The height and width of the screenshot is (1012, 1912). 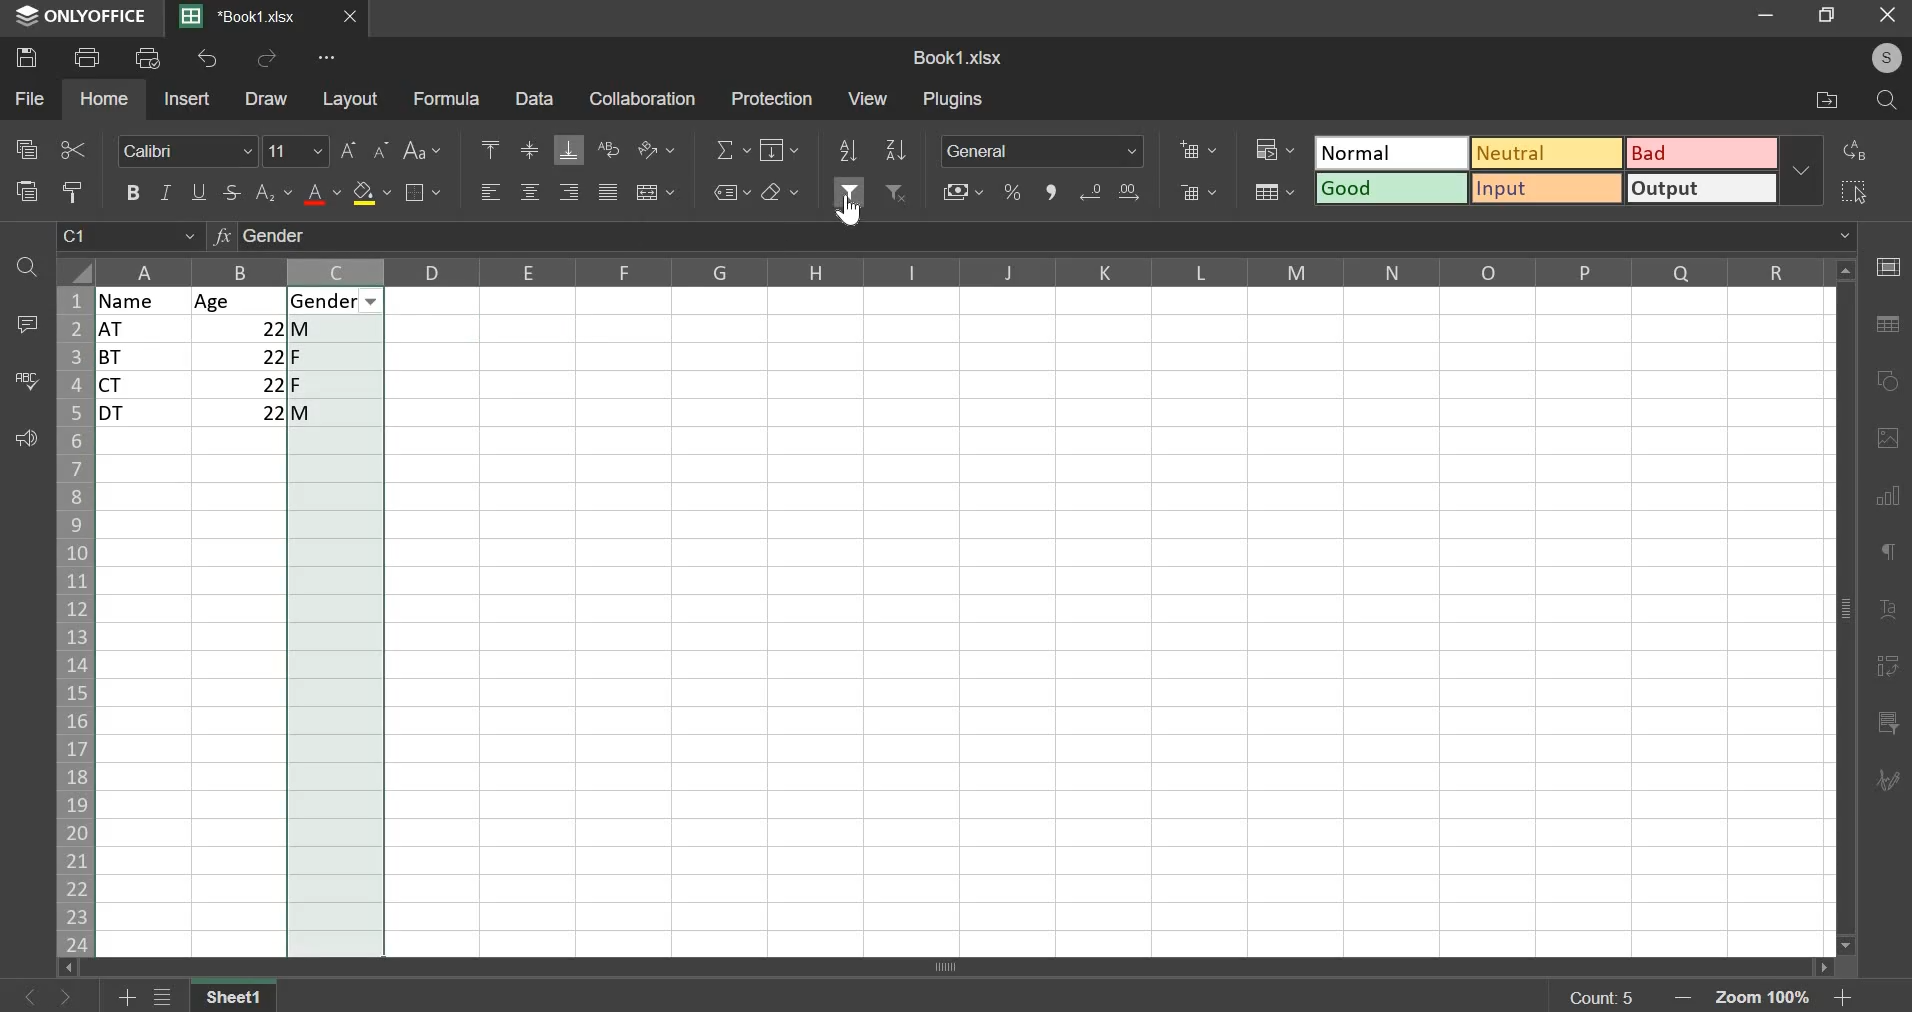 What do you see at coordinates (1839, 999) in the screenshot?
I see `zoom in` at bounding box center [1839, 999].